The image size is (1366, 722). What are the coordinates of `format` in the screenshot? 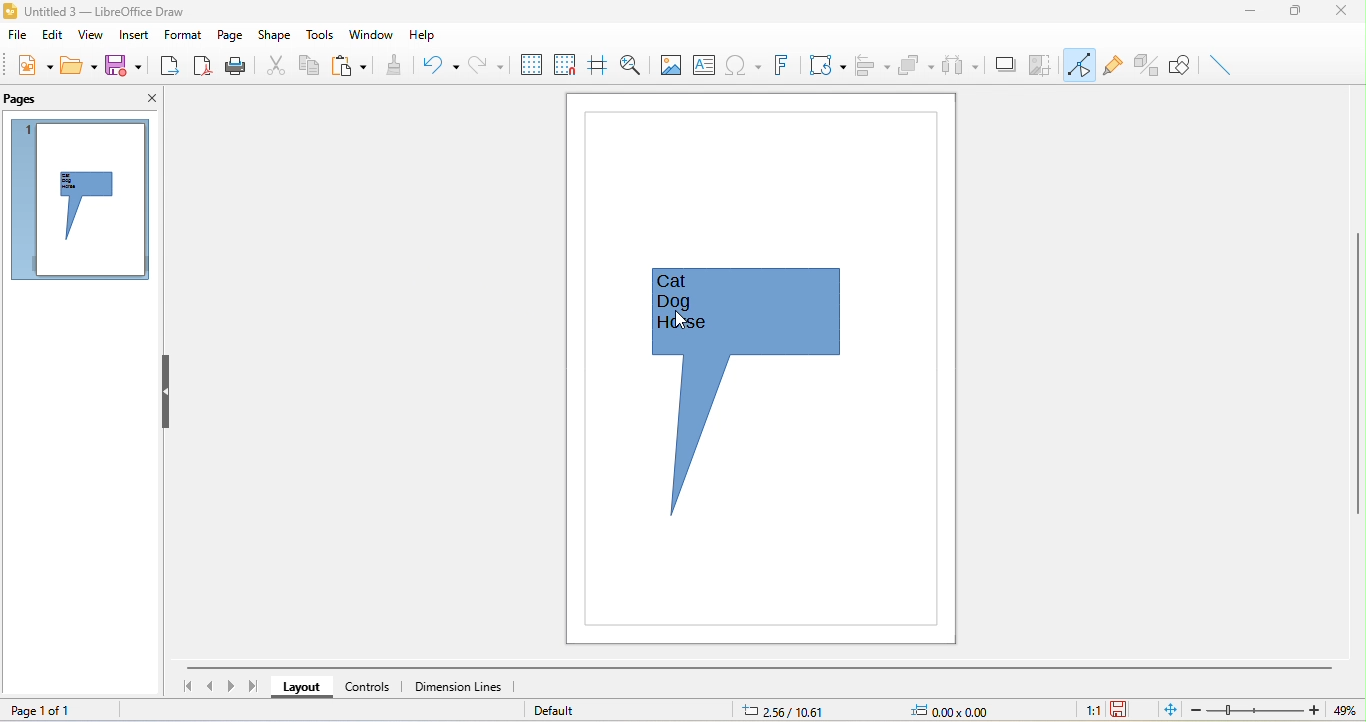 It's located at (182, 37).